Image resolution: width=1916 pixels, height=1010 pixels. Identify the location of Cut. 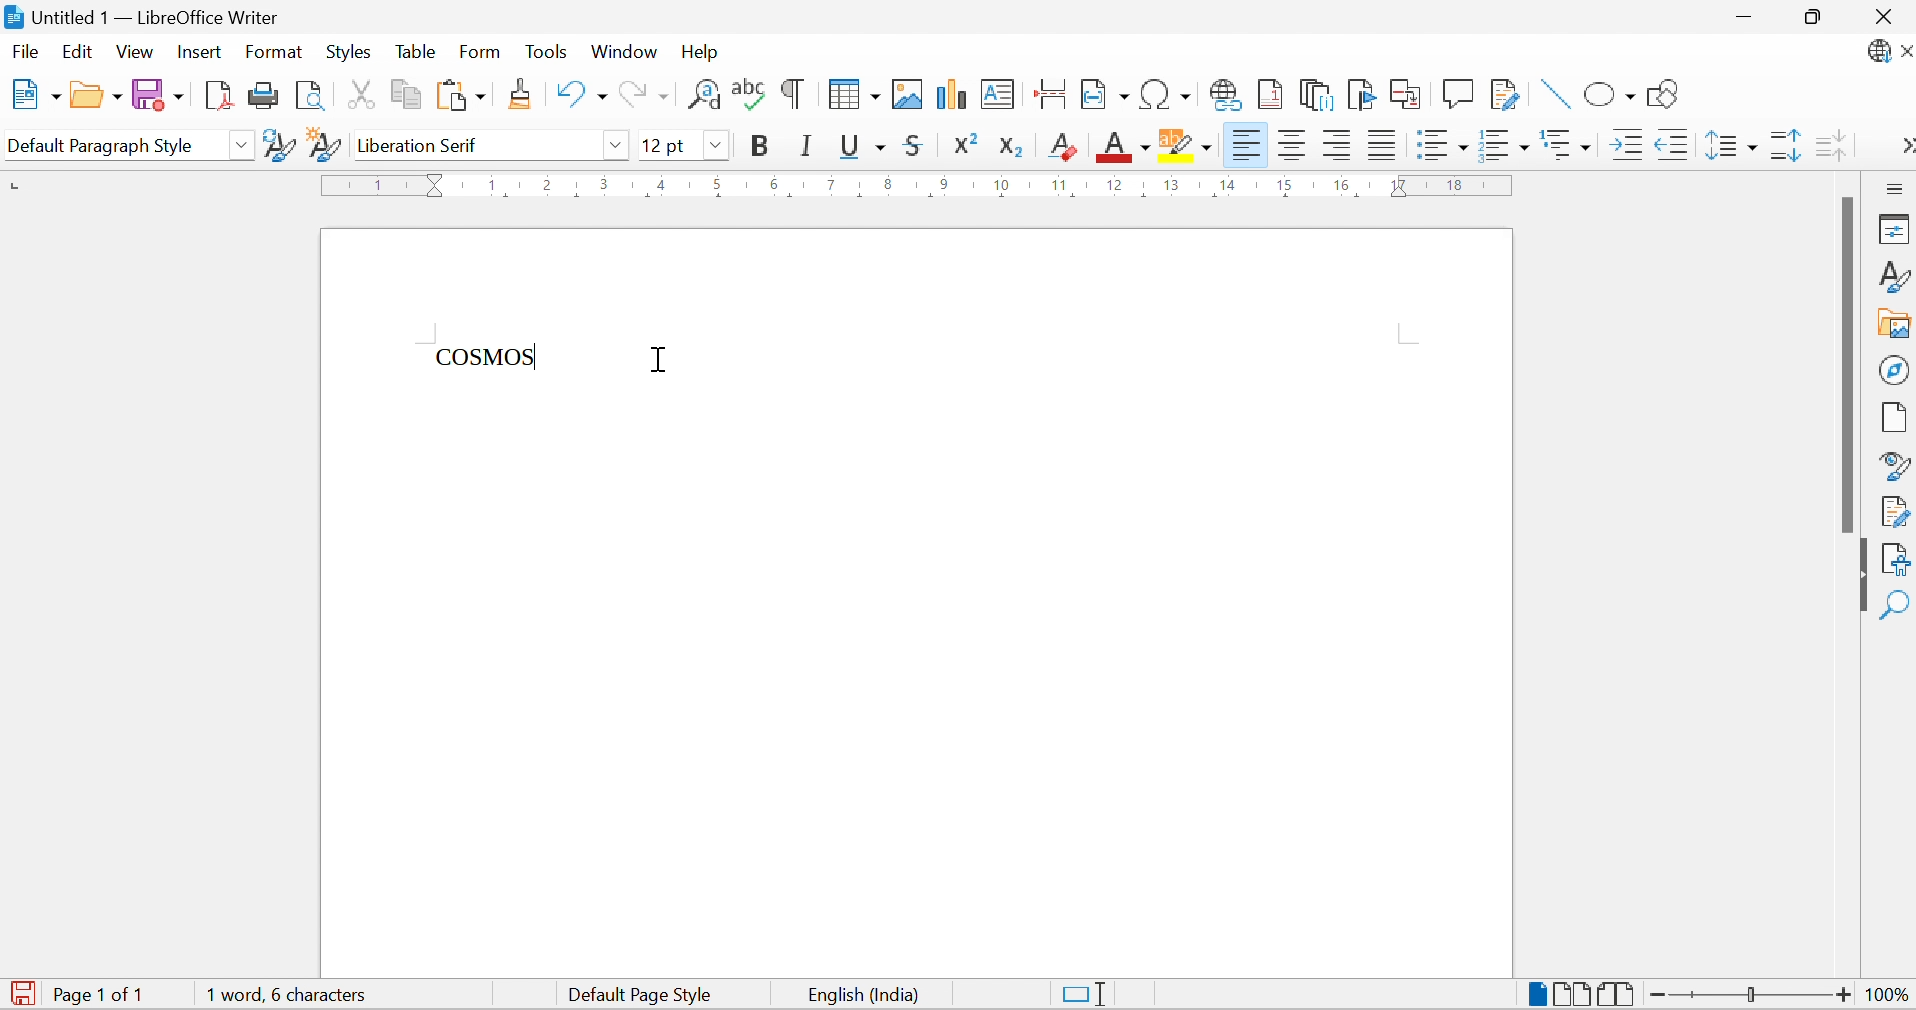
(356, 94).